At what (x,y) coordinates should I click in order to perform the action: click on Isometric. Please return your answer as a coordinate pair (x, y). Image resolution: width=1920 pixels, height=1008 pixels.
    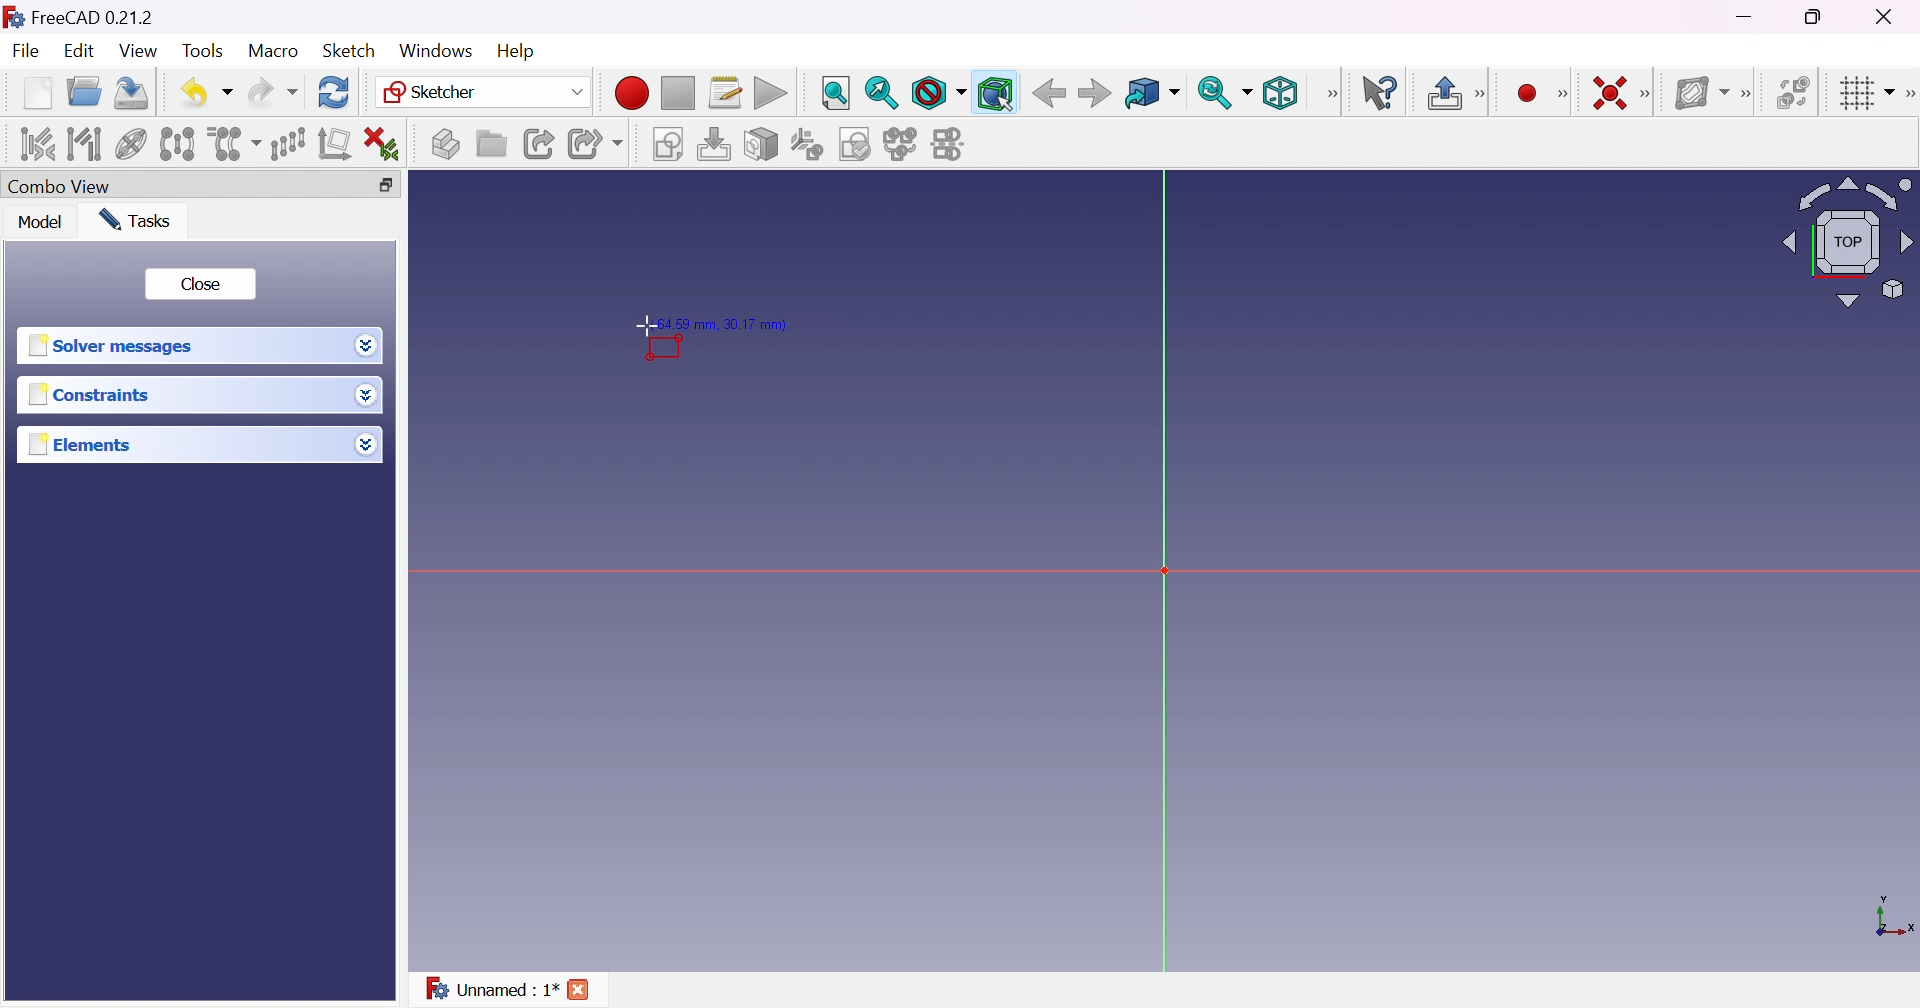
    Looking at the image, I should click on (1281, 92).